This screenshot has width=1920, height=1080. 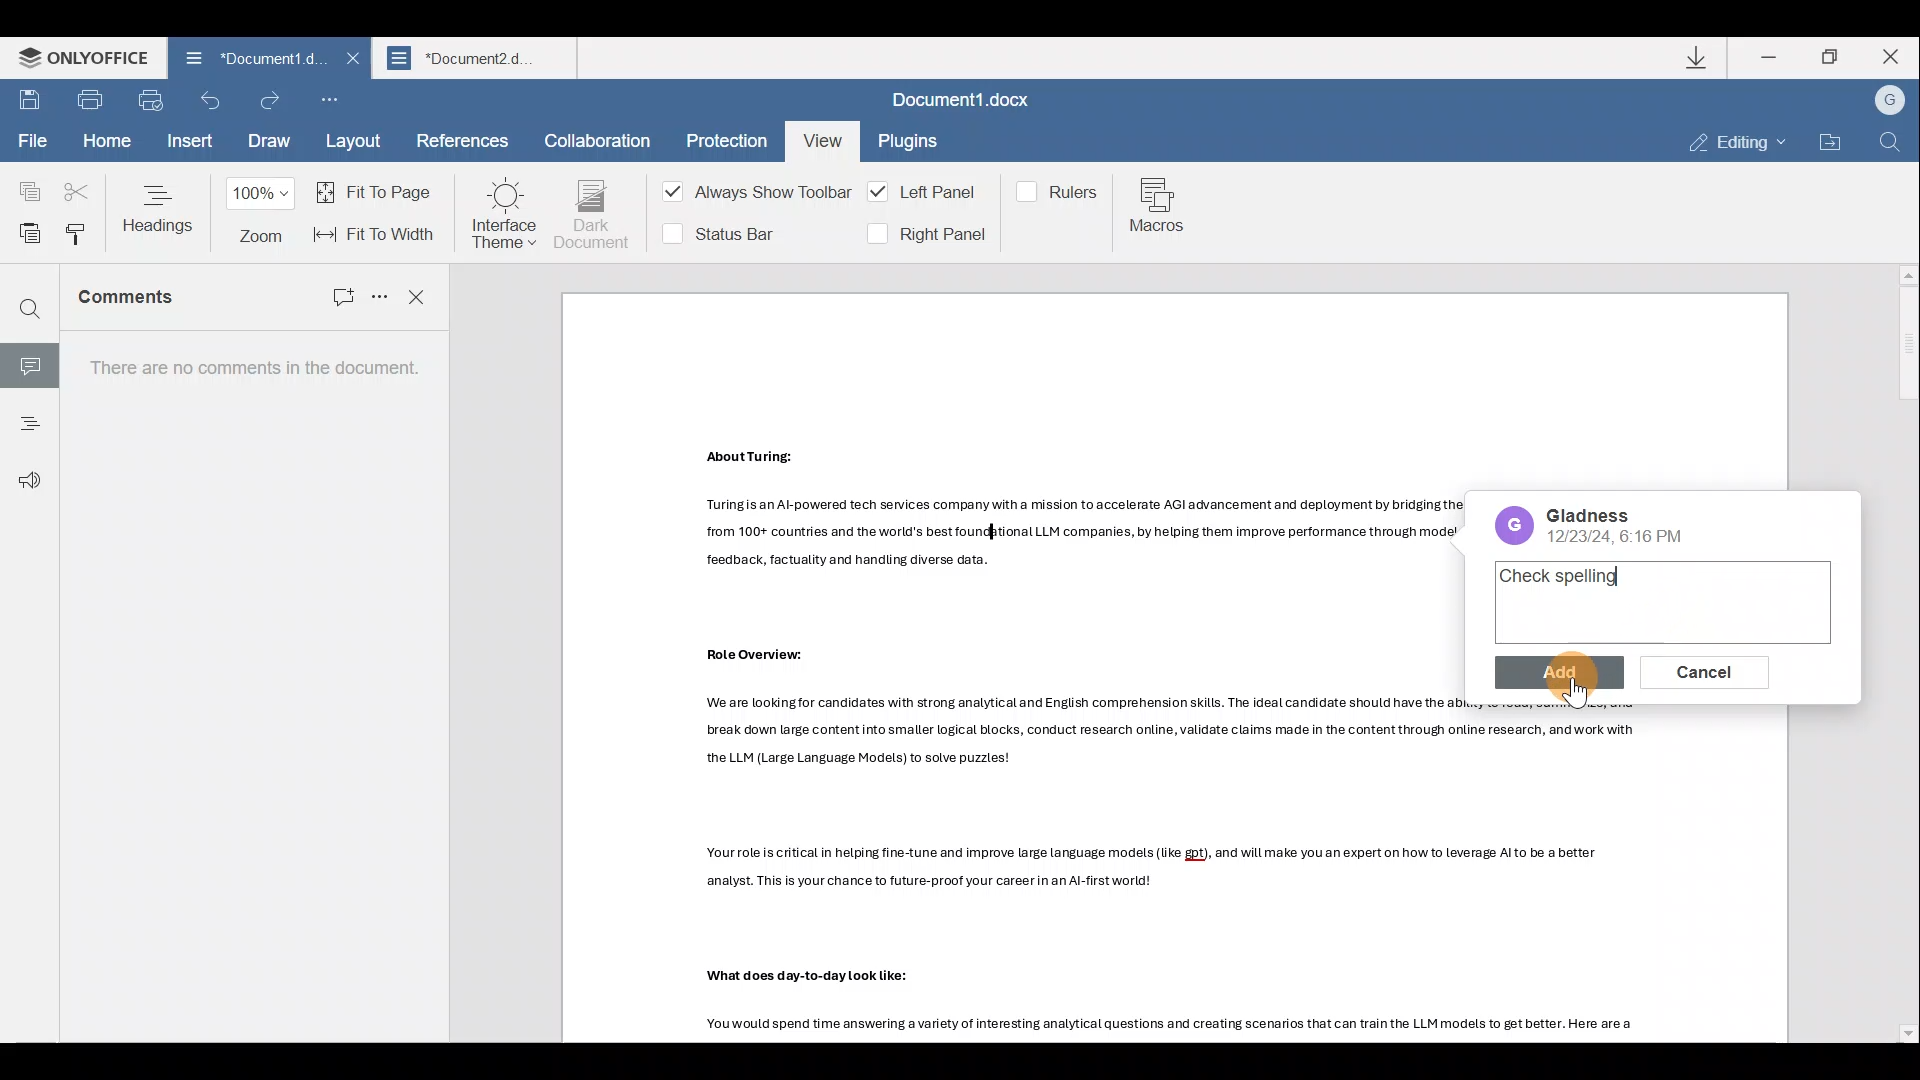 I want to click on Add, so click(x=1553, y=670).